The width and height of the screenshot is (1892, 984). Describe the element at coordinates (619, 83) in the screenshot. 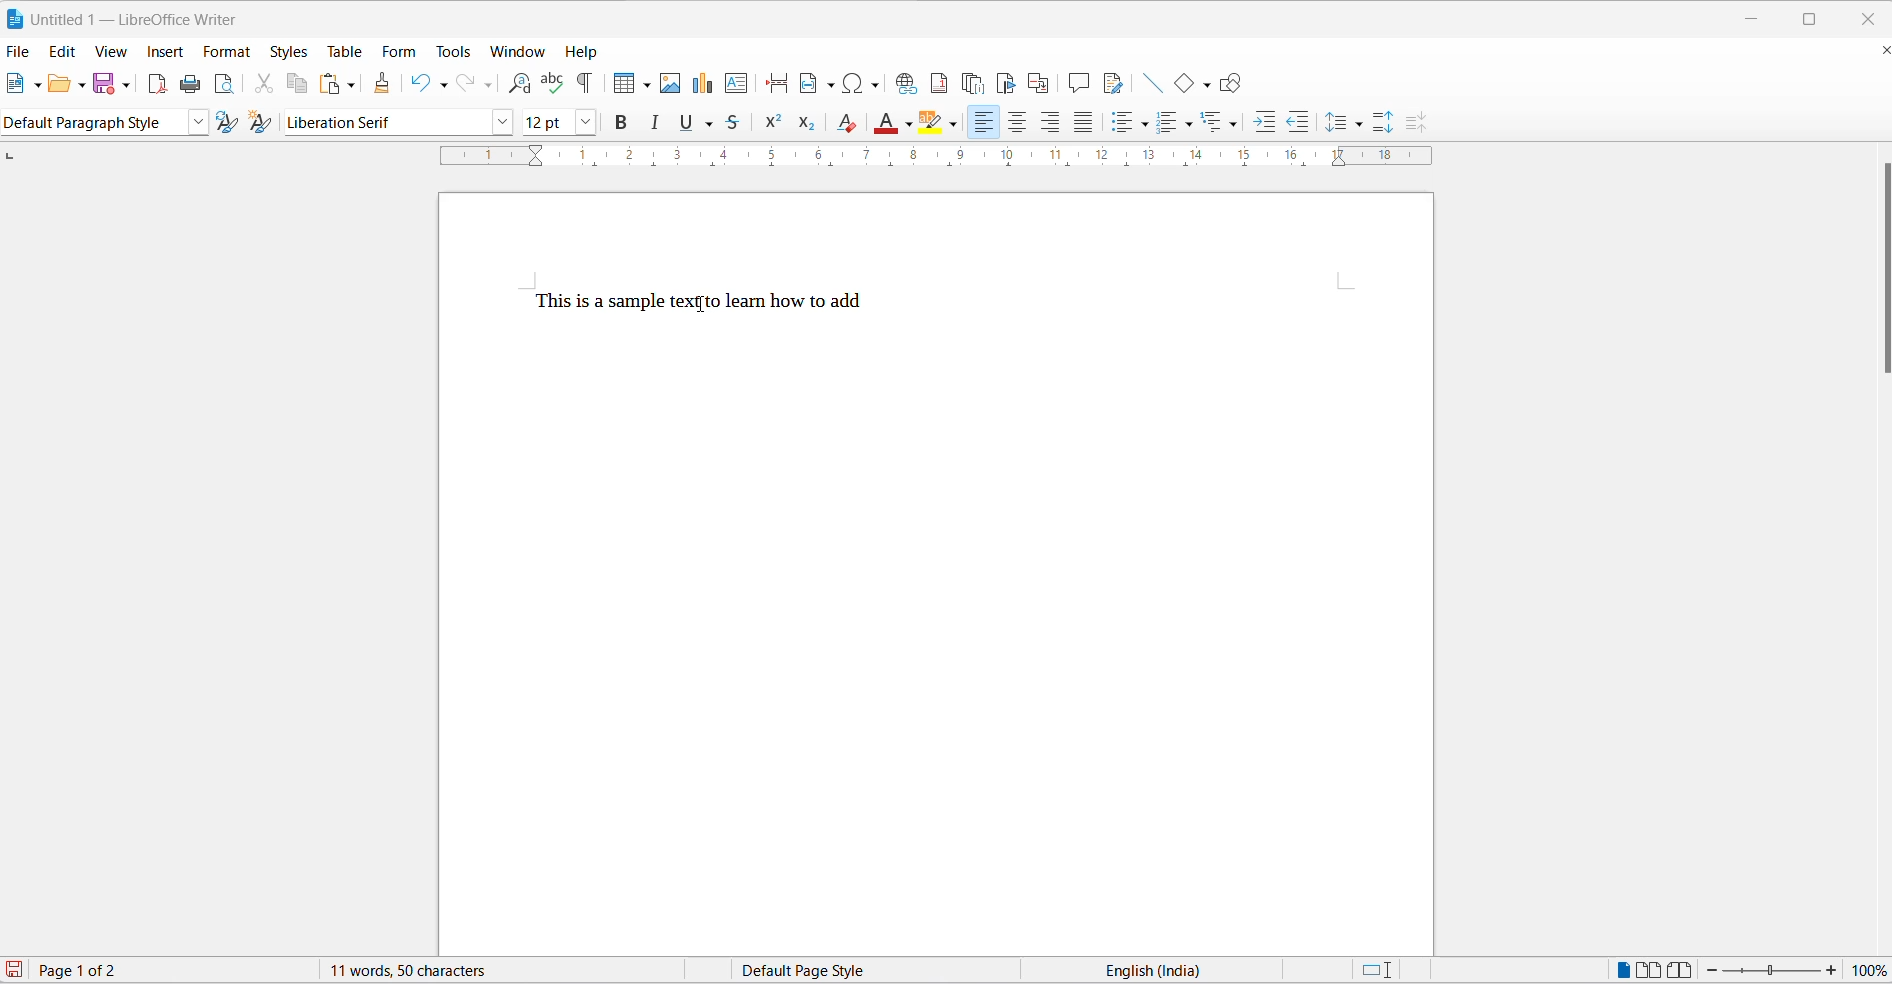

I see `insert table` at that location.